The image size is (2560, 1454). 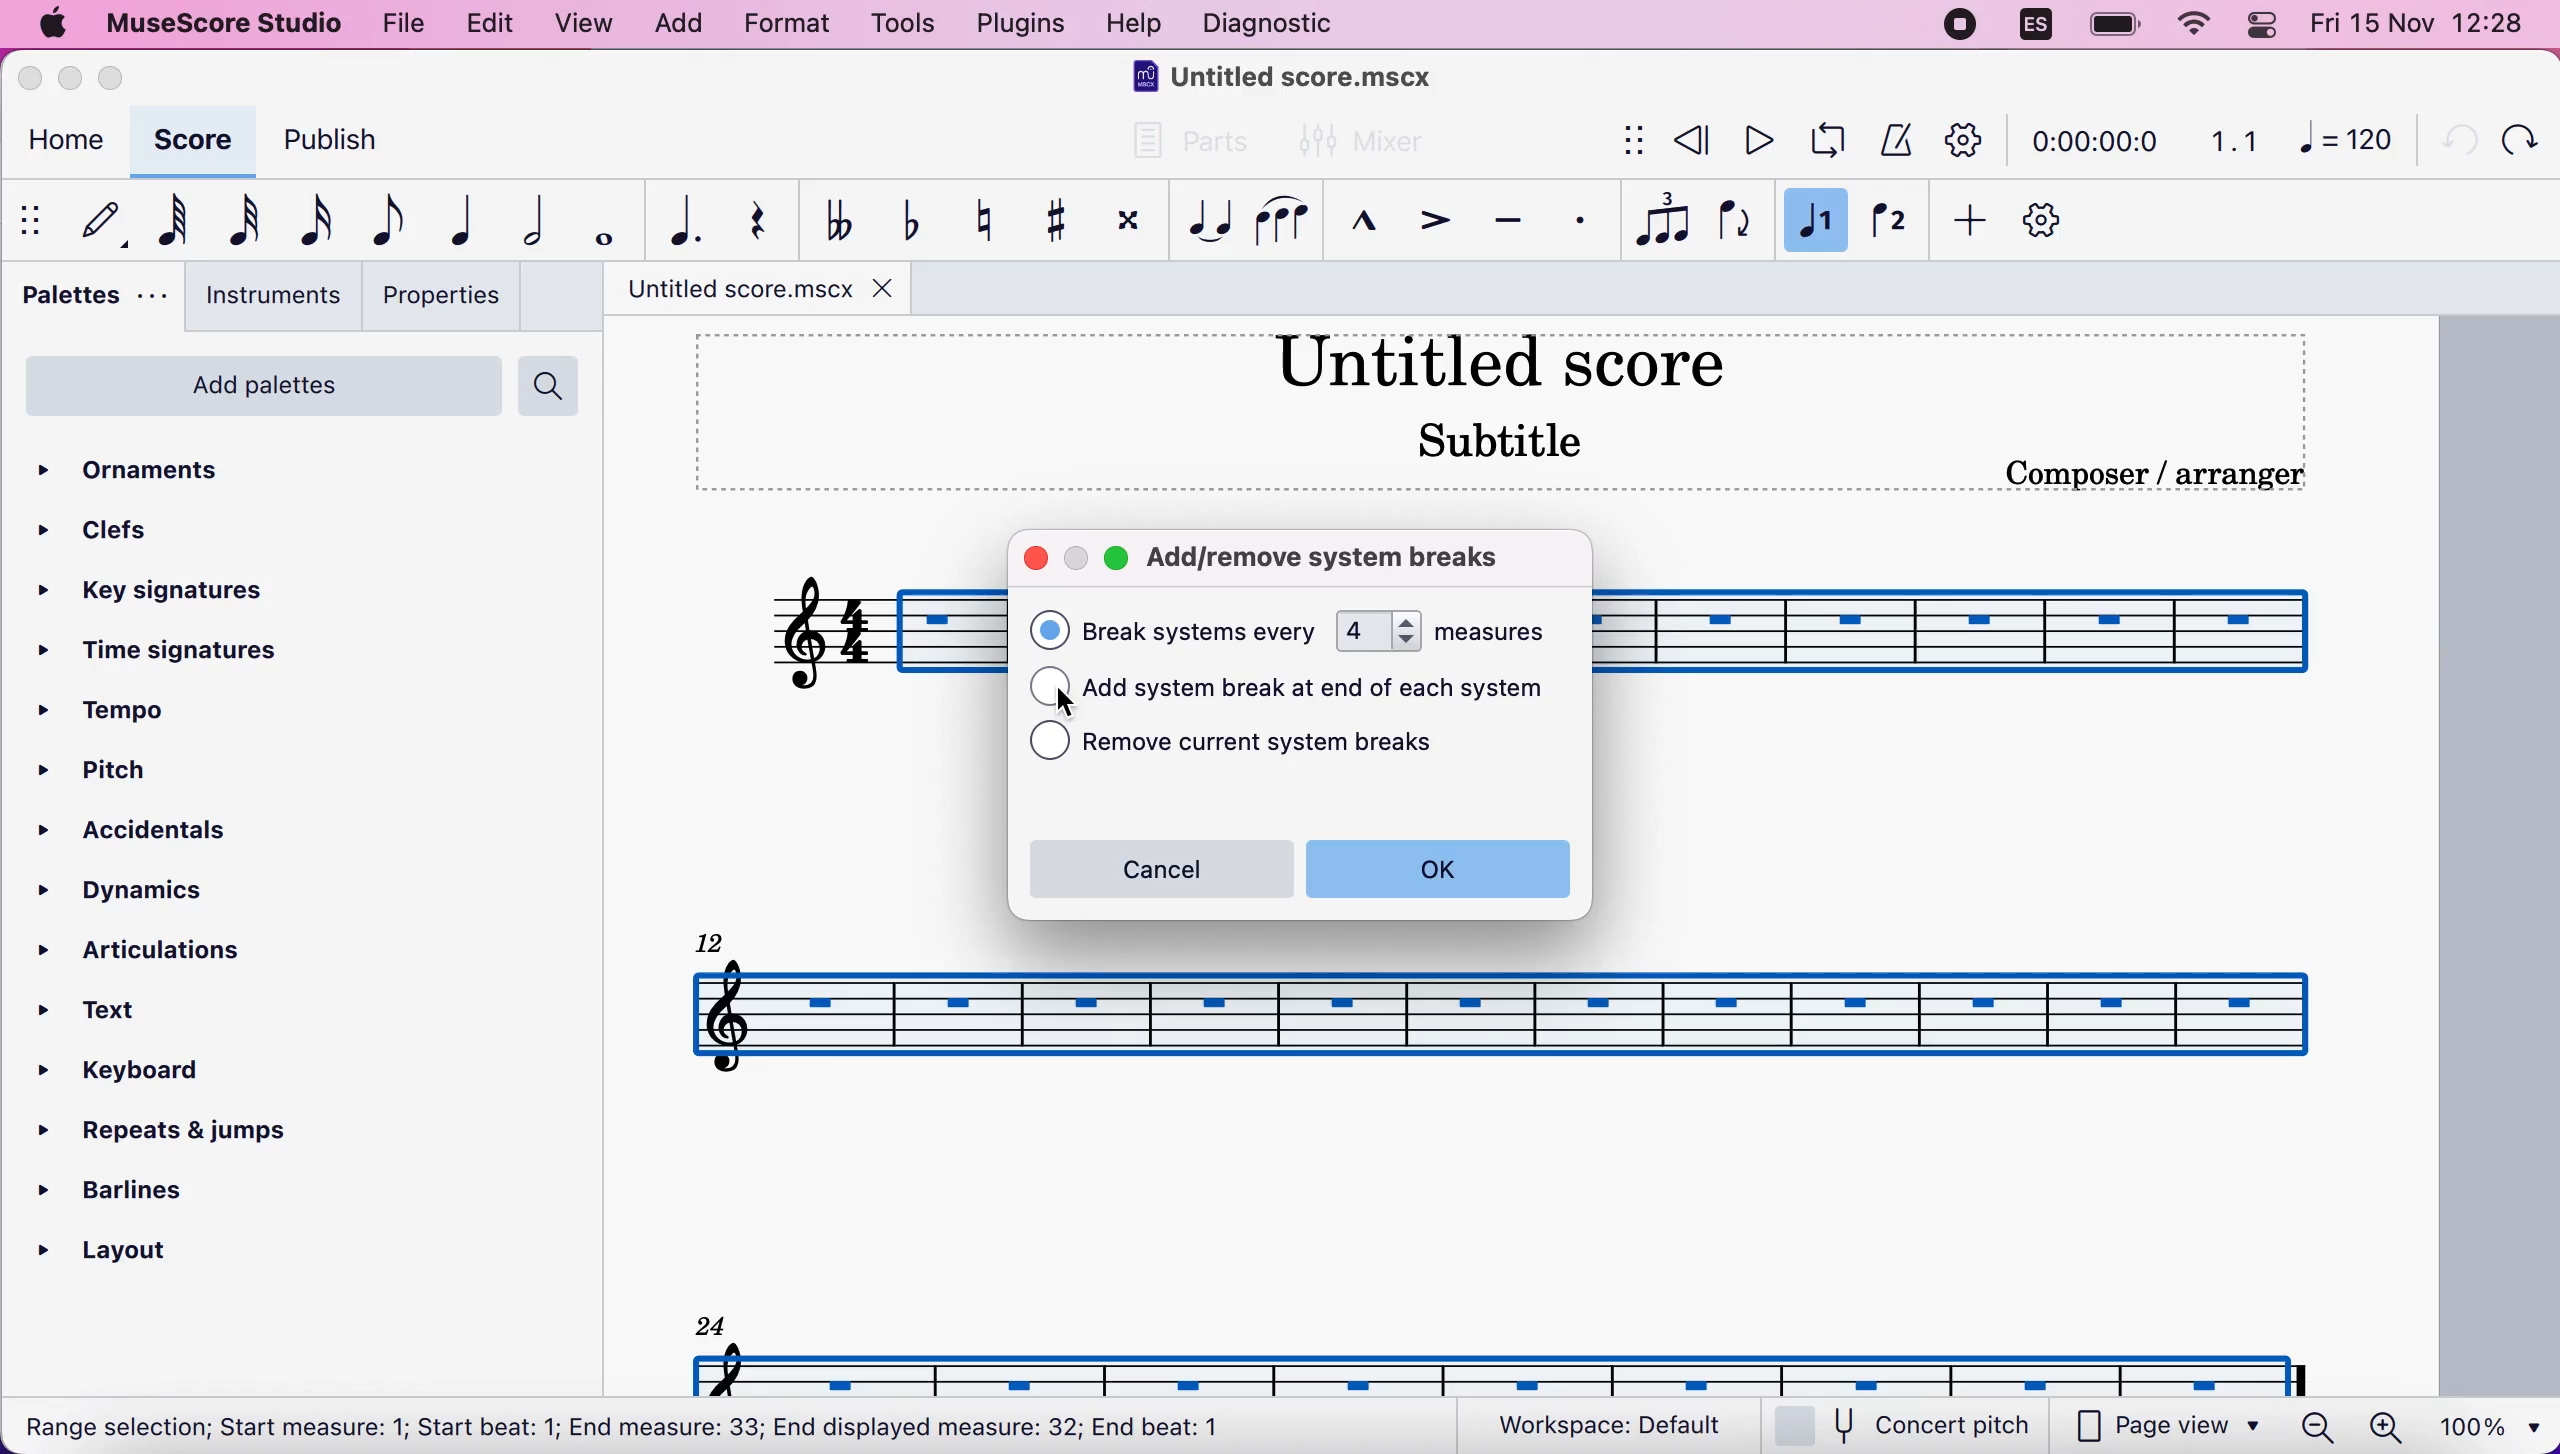 I want to click on checkbox, so click(x=1050, y=741).